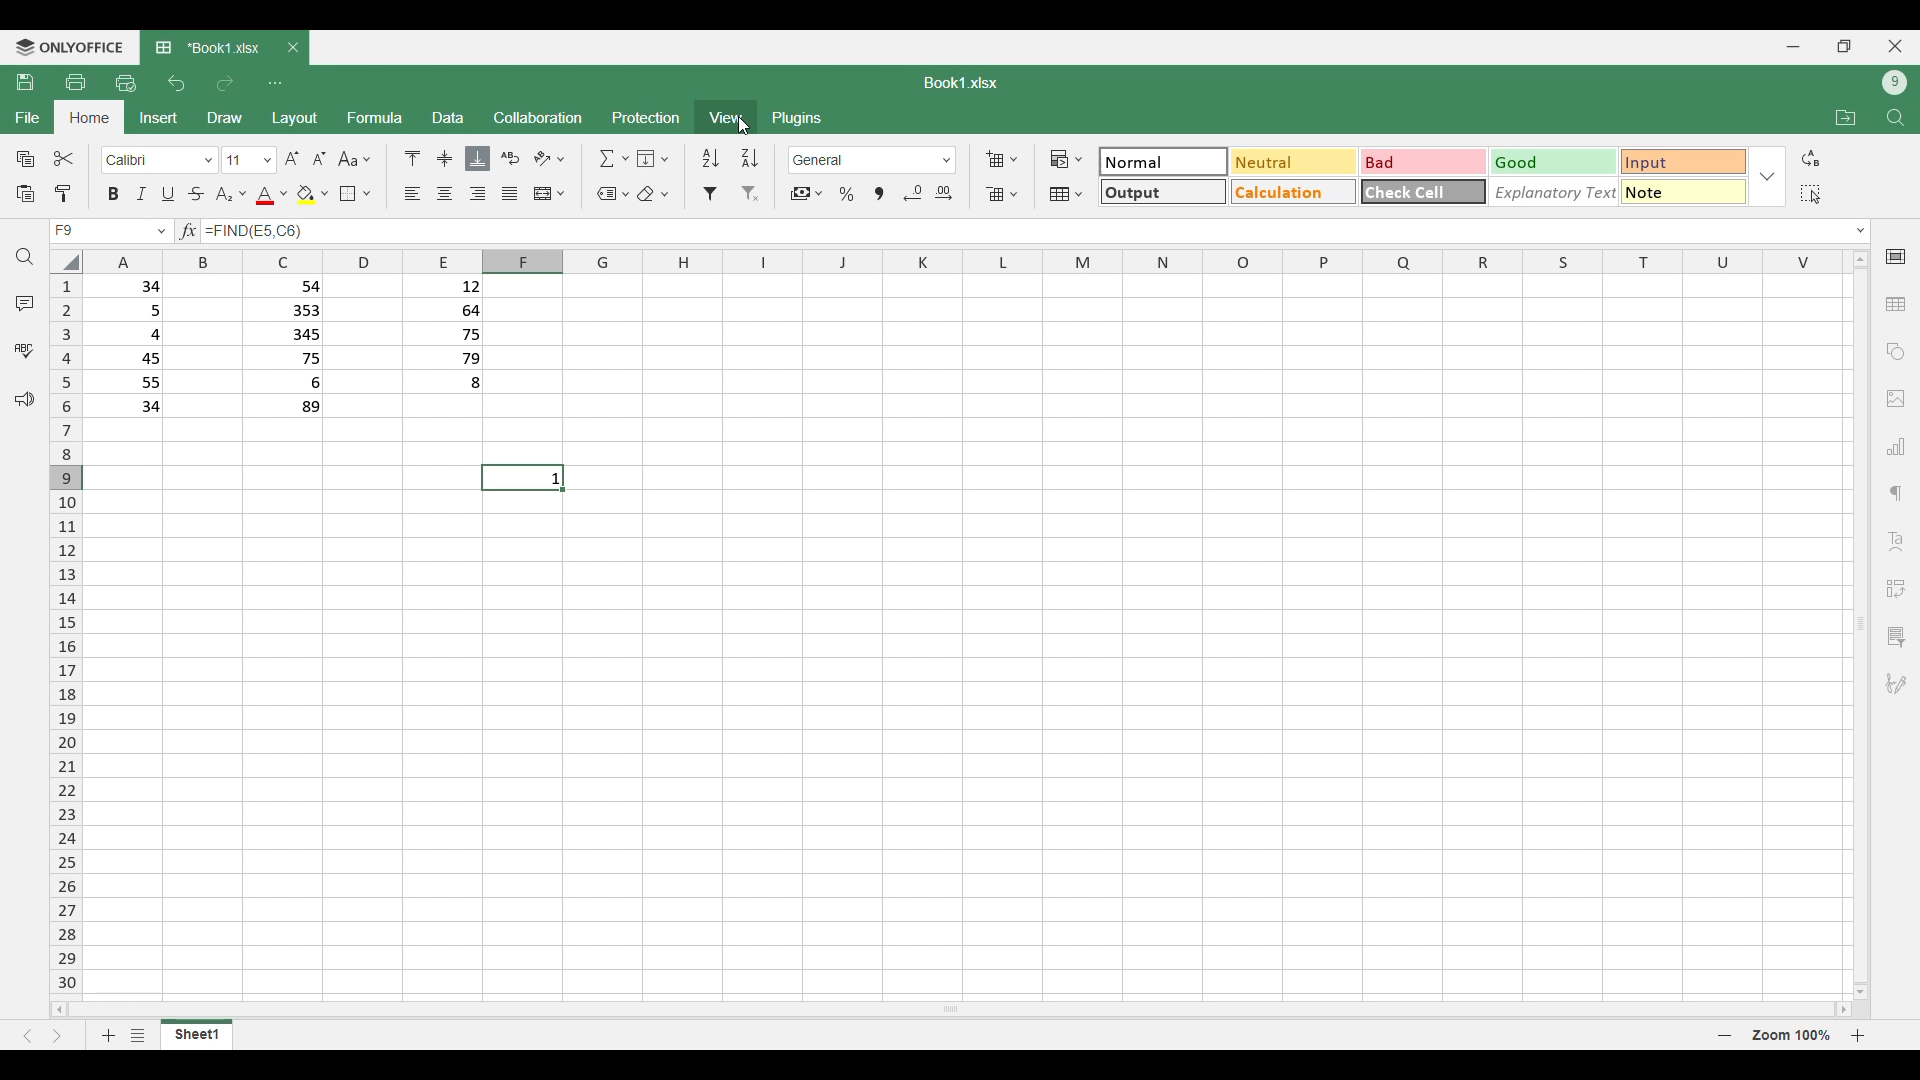 This screenshot has width=1920, height=1080. I want to click on Neutral cell, so click(1294, 162).